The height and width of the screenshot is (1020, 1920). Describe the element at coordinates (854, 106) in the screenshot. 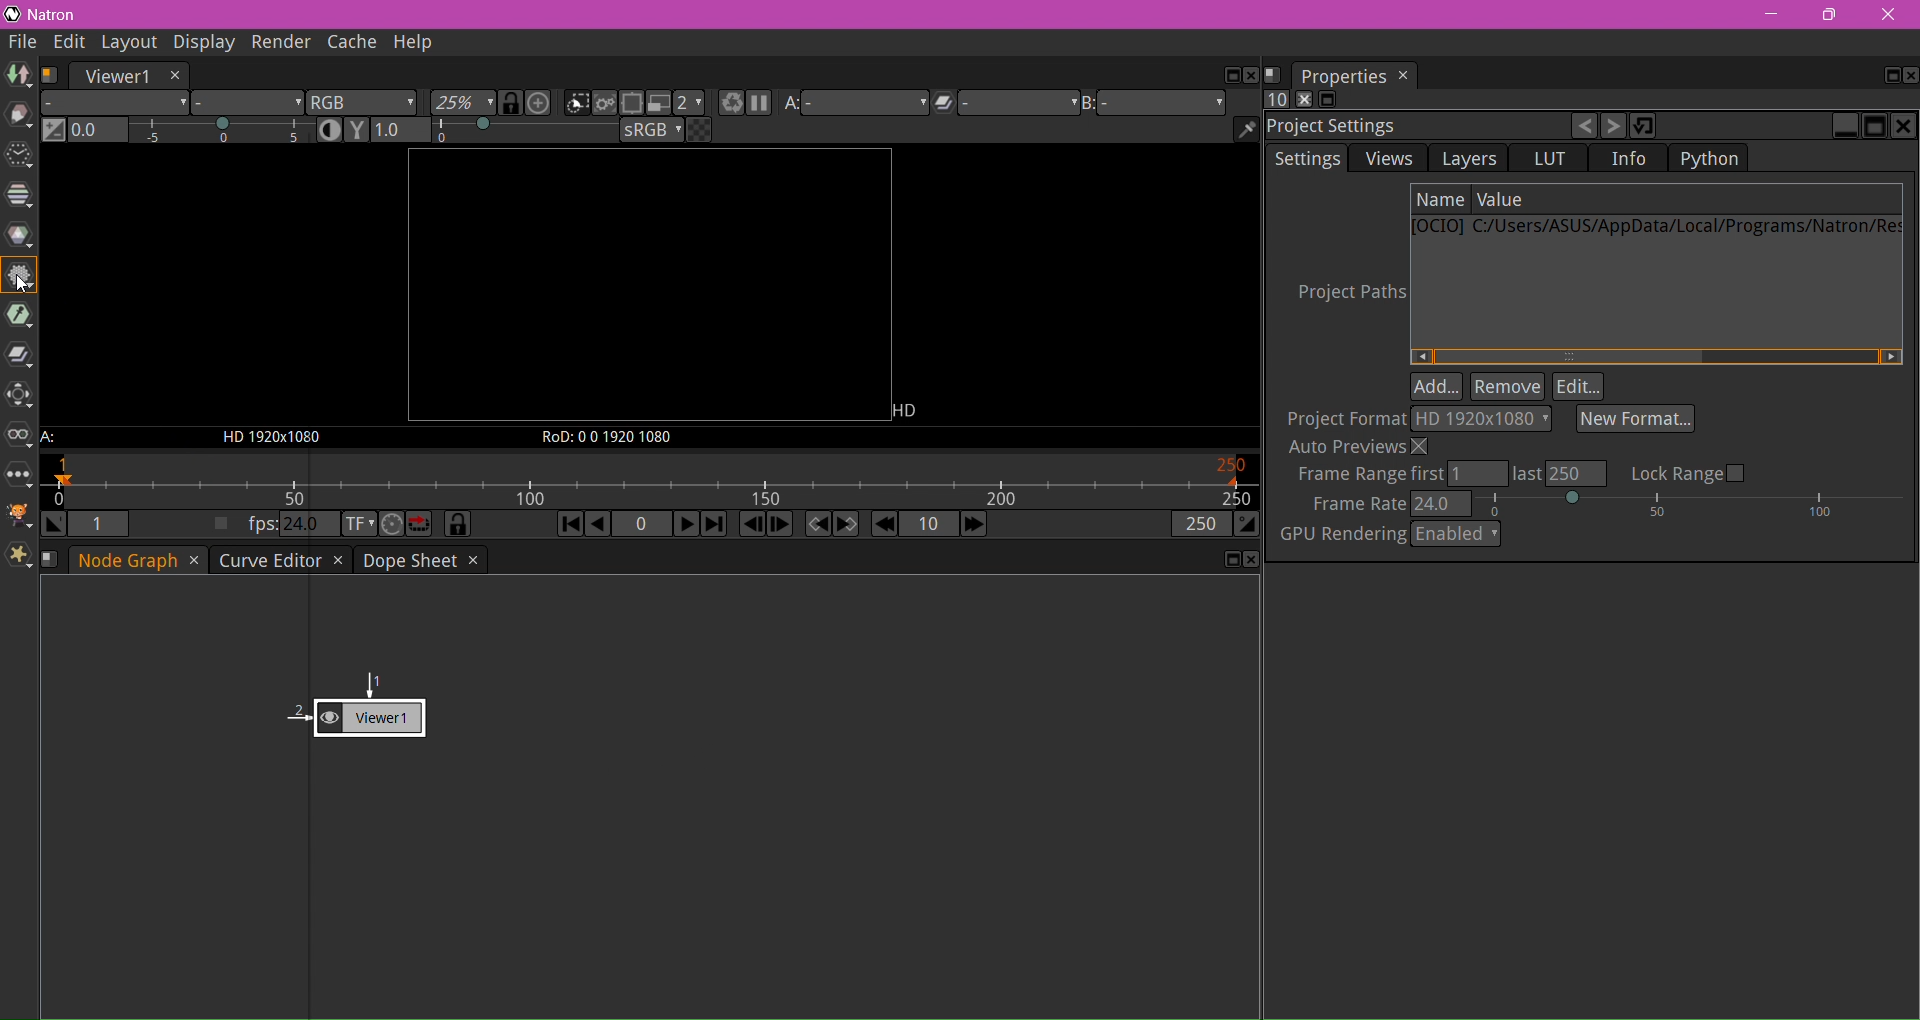

I see `Viewer Input A` at that location.